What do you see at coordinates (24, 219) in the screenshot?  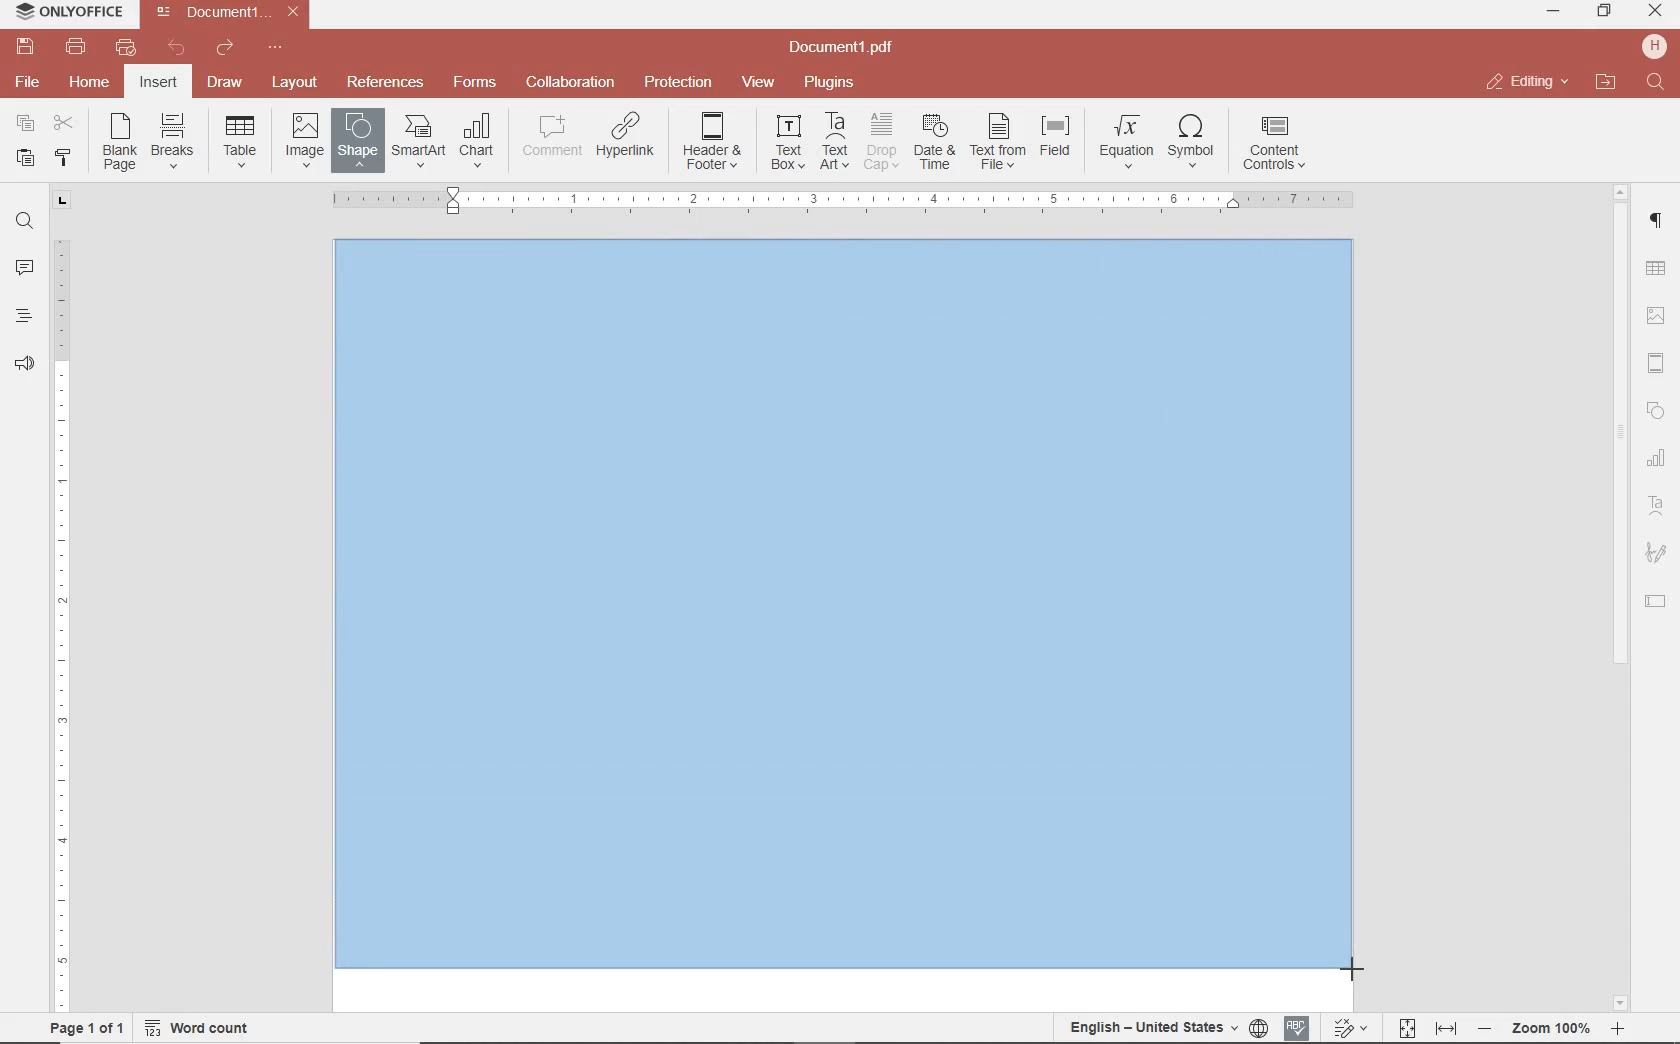 I see `find` at bounding box center [24, 219].